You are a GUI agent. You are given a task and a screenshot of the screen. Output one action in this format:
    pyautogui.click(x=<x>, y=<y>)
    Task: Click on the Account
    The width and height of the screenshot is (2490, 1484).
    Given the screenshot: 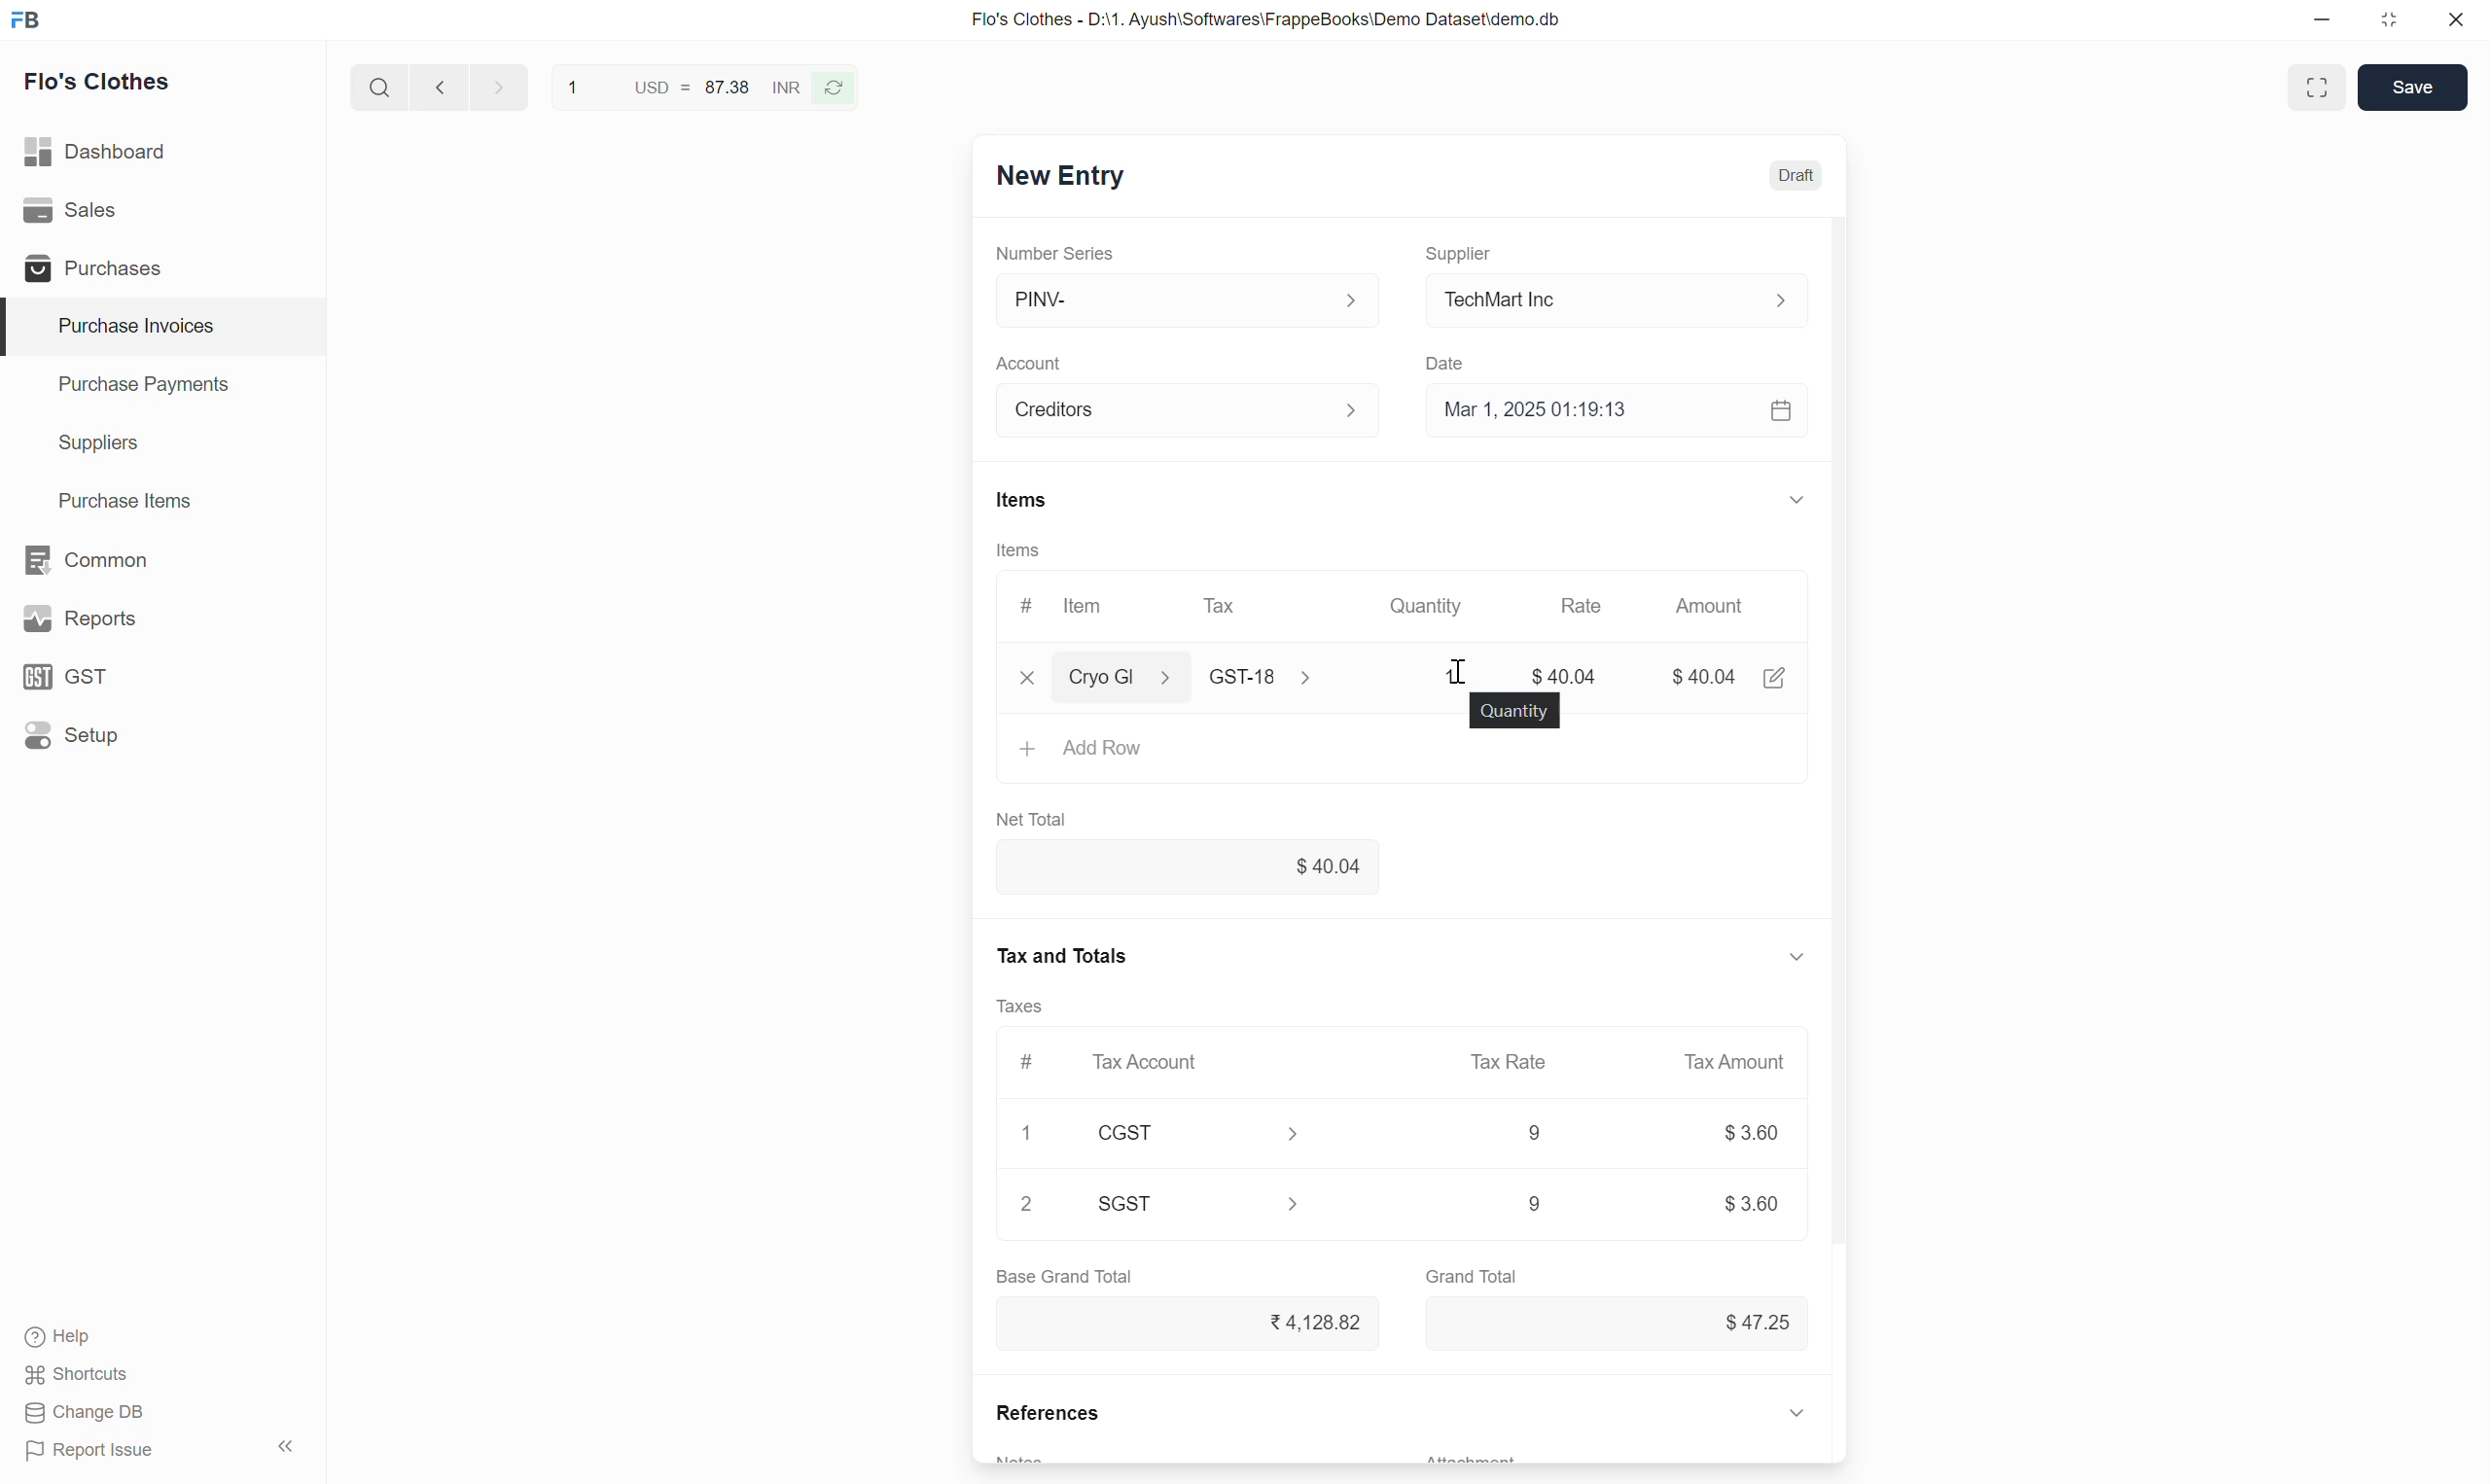 What is the action you would take?
    pyautogui.click(x=1034, y=357)
    